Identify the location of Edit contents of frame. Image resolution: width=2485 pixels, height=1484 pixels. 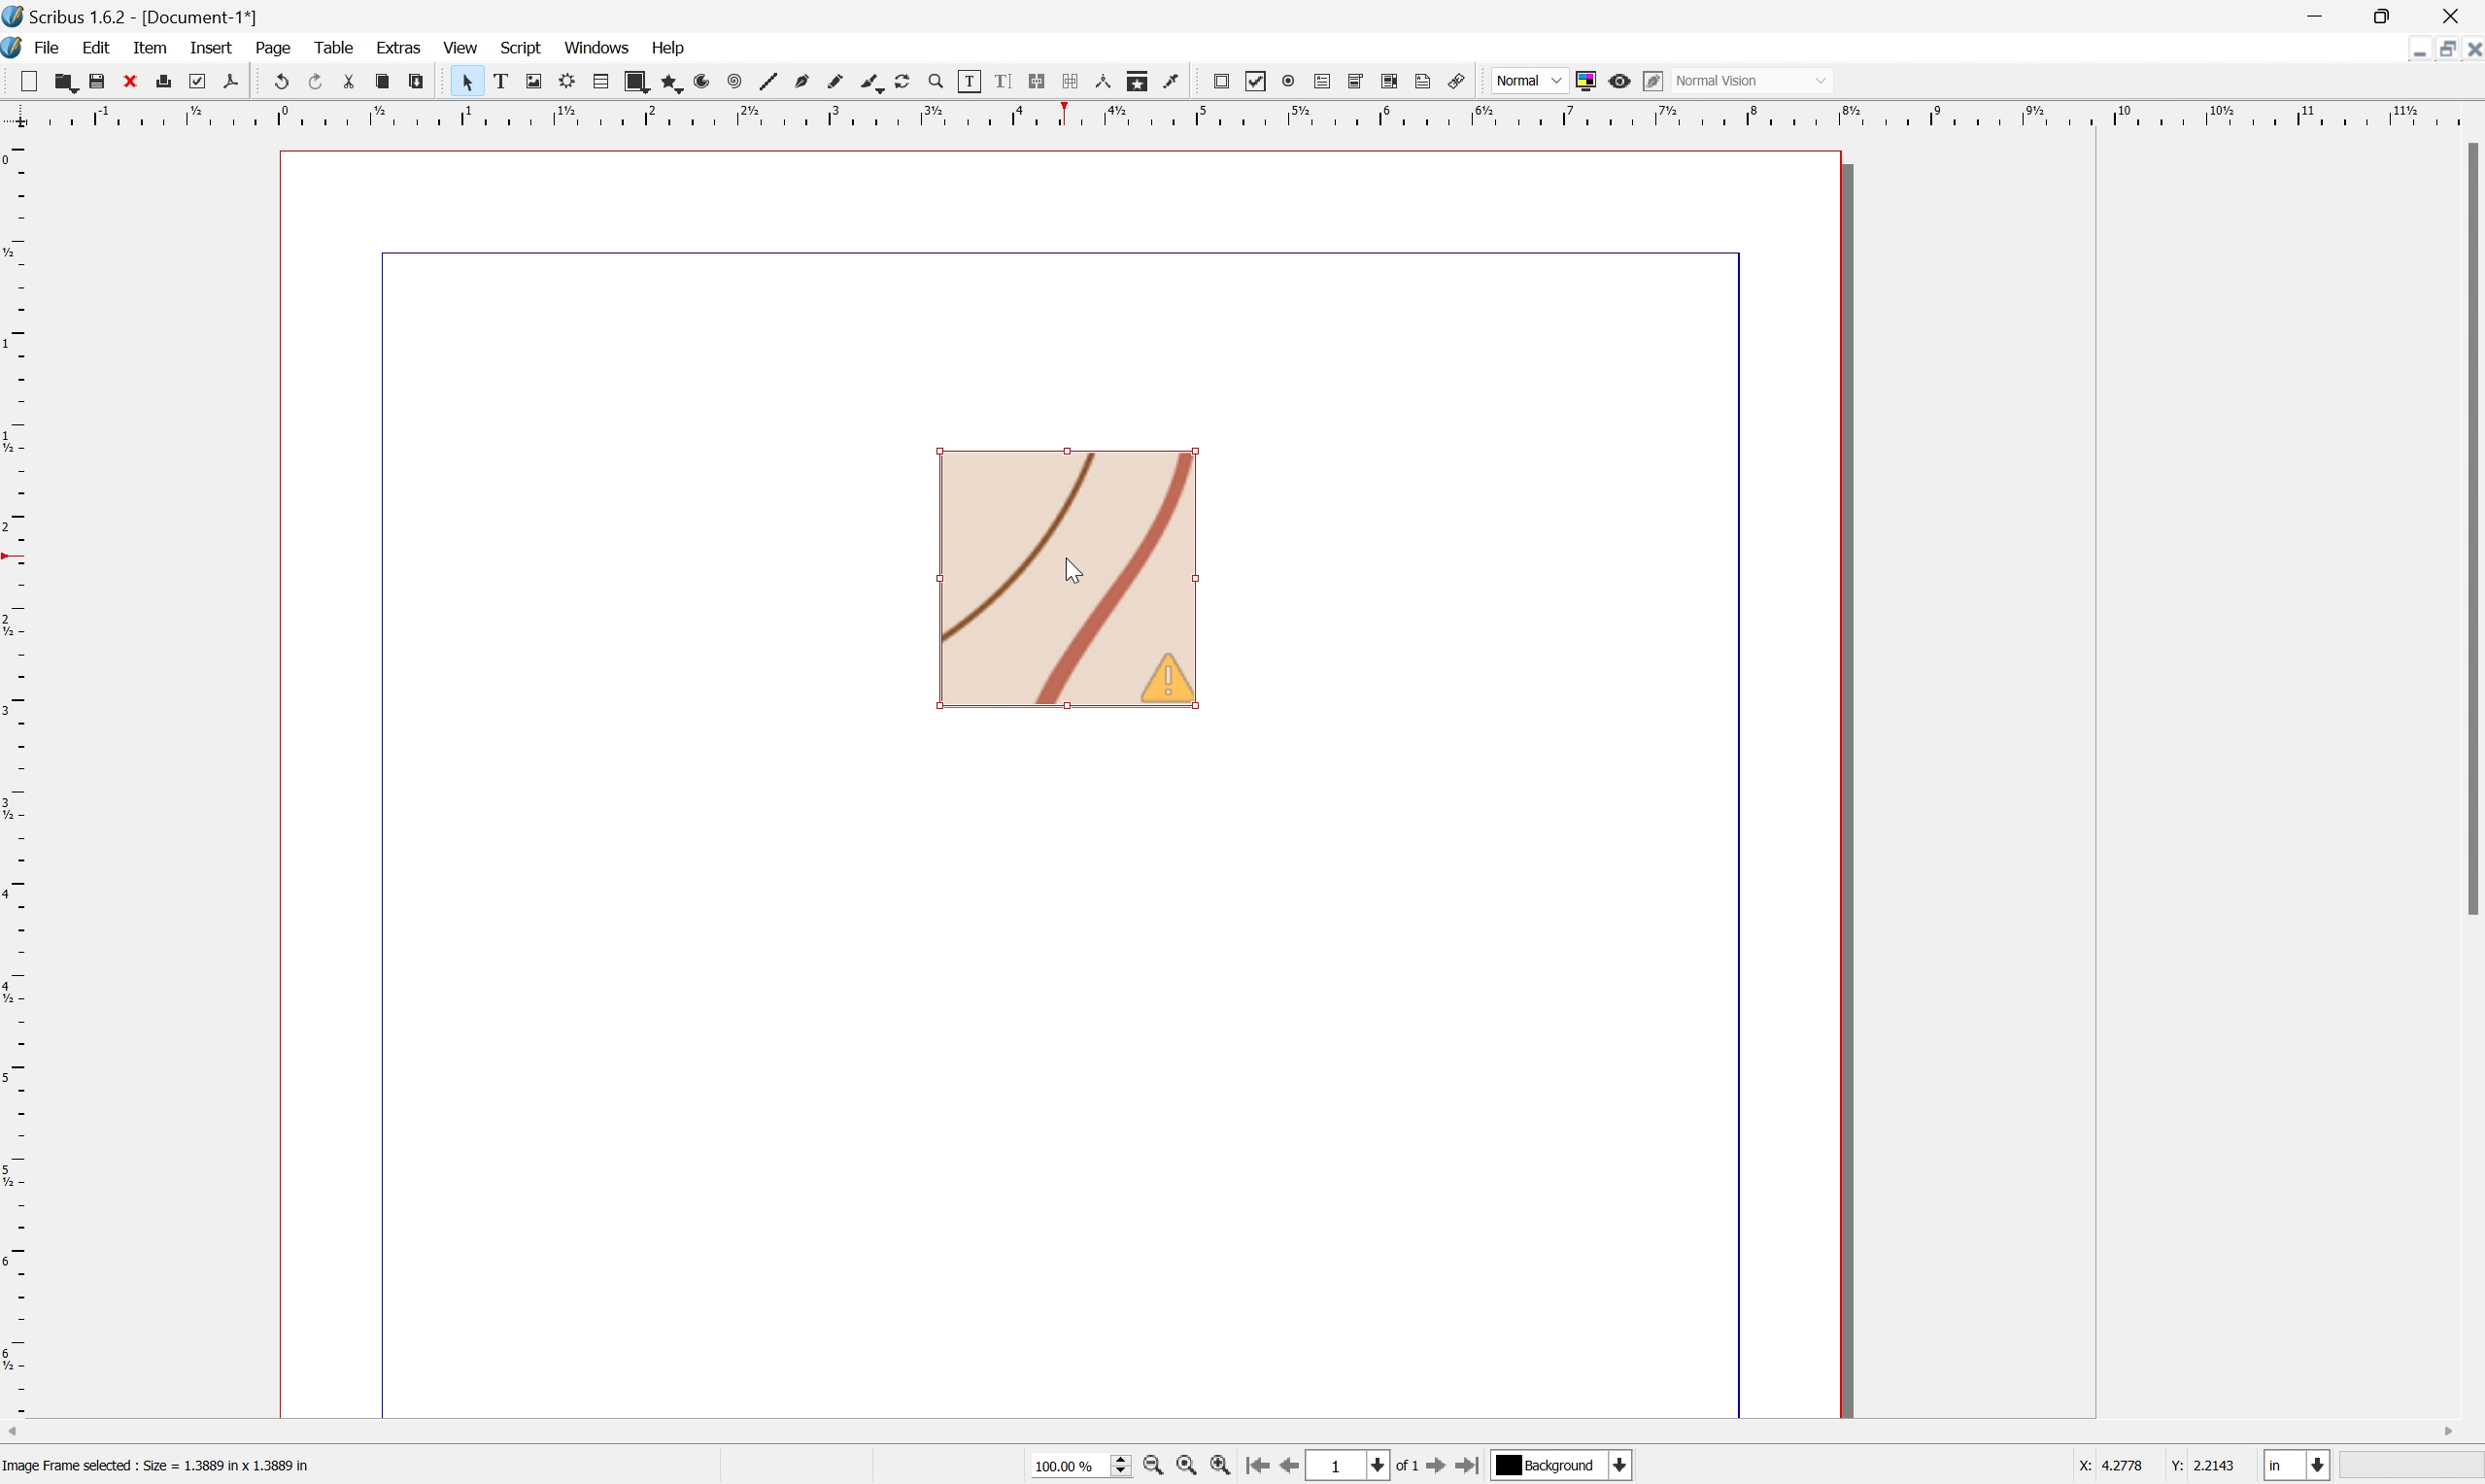
(974, 83).